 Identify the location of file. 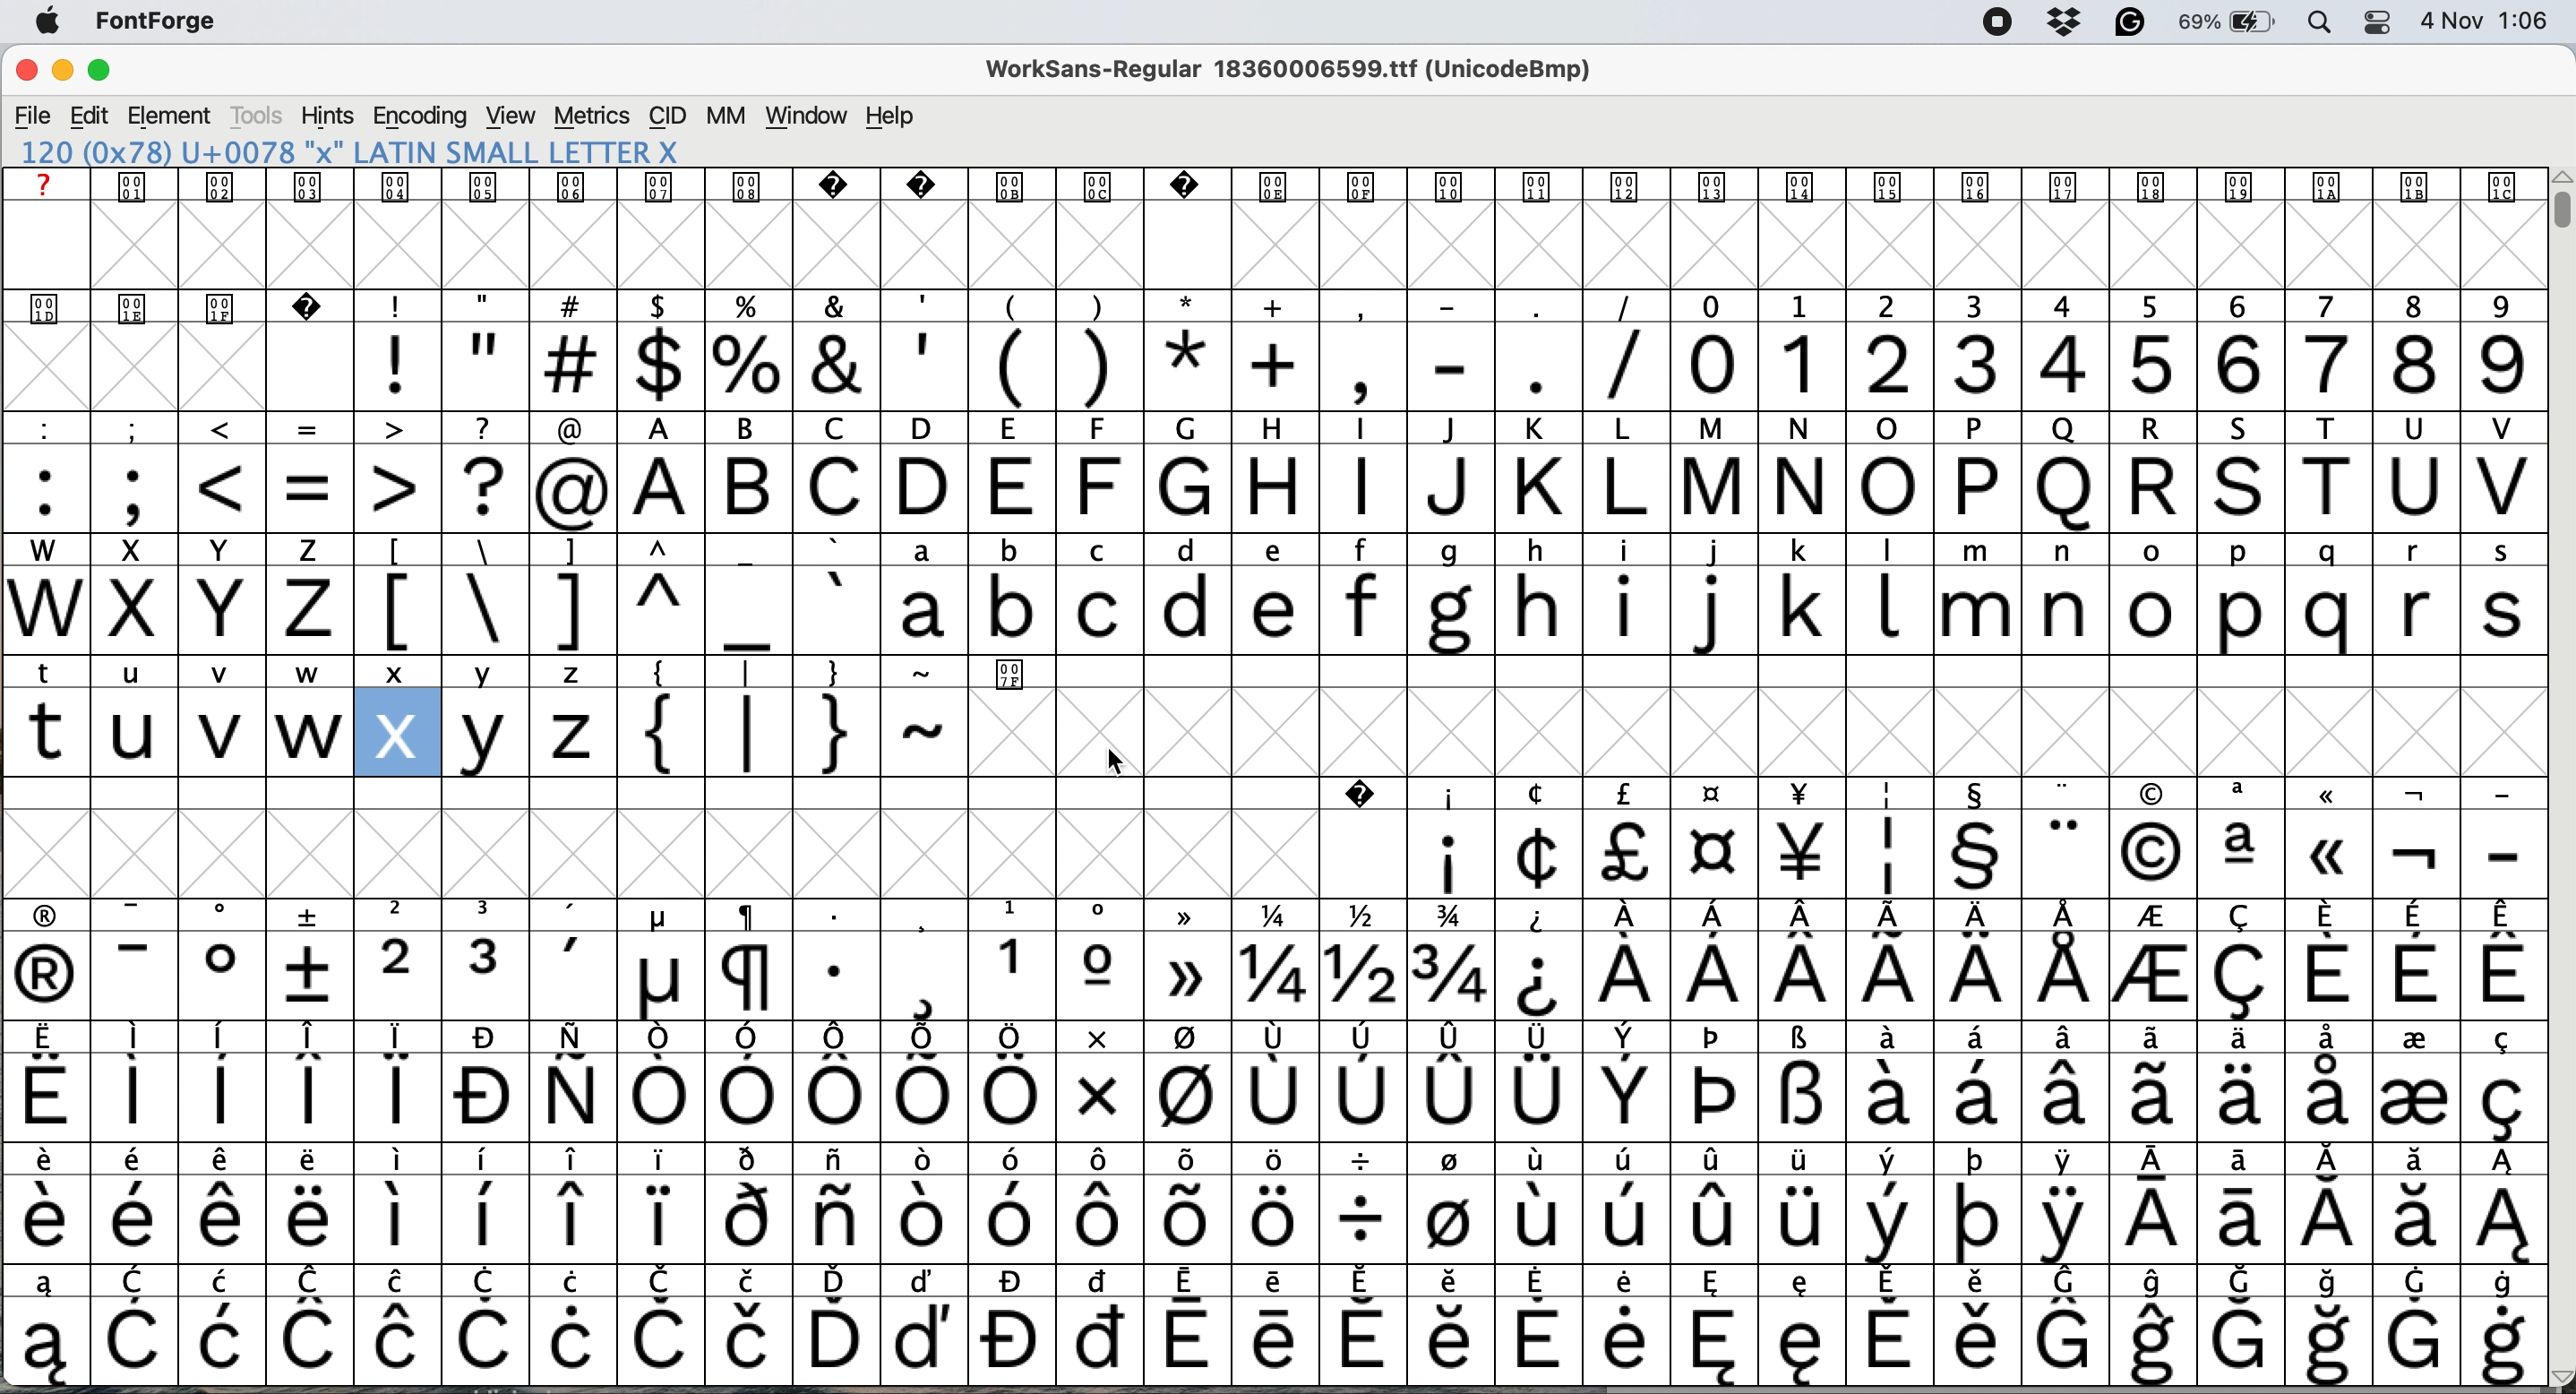
(32, 114).